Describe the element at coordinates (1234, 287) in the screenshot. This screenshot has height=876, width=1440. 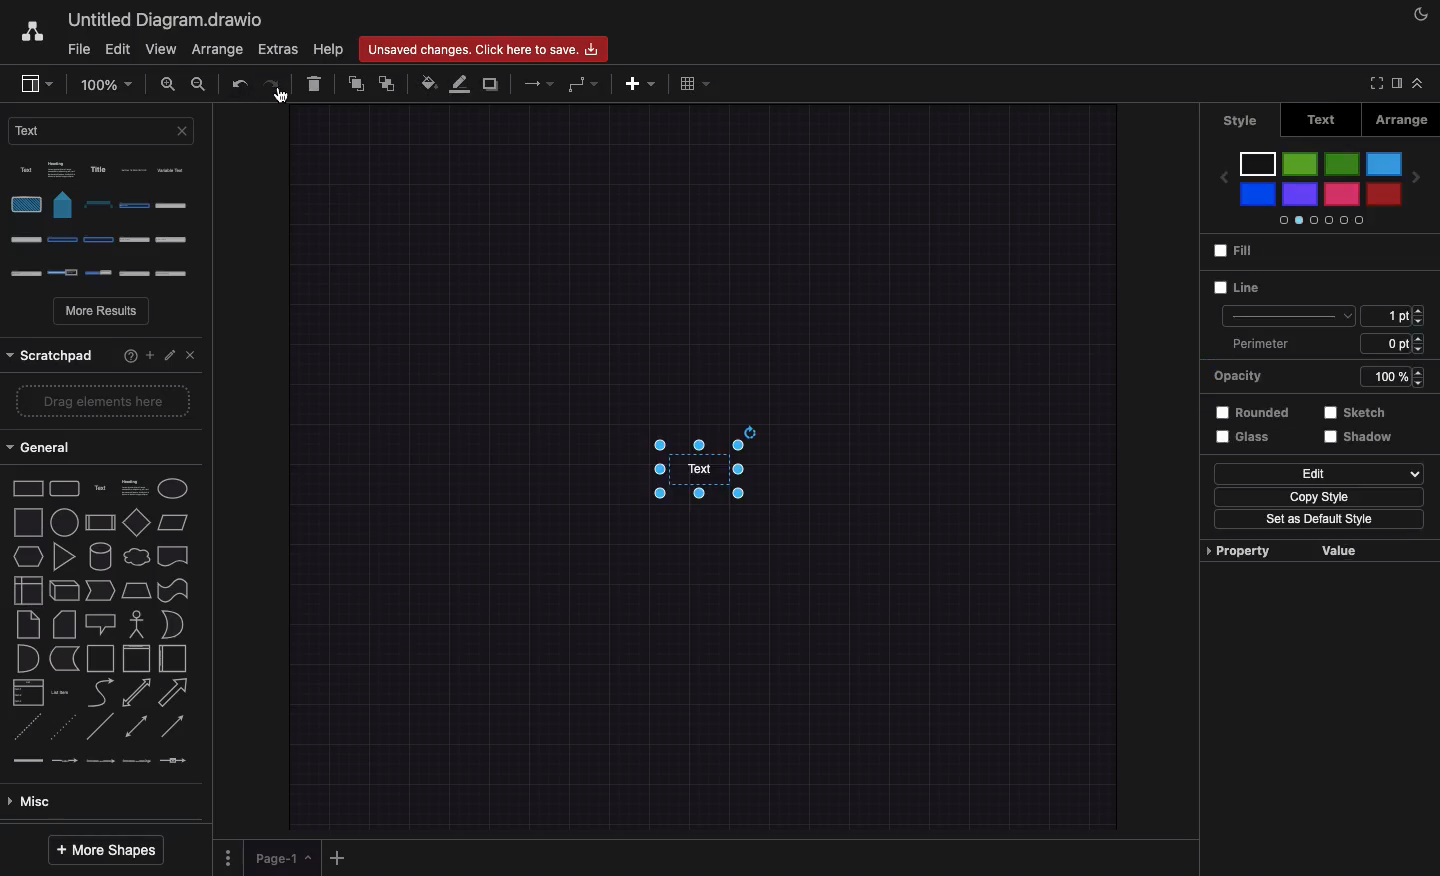
I see `Line` at that location.